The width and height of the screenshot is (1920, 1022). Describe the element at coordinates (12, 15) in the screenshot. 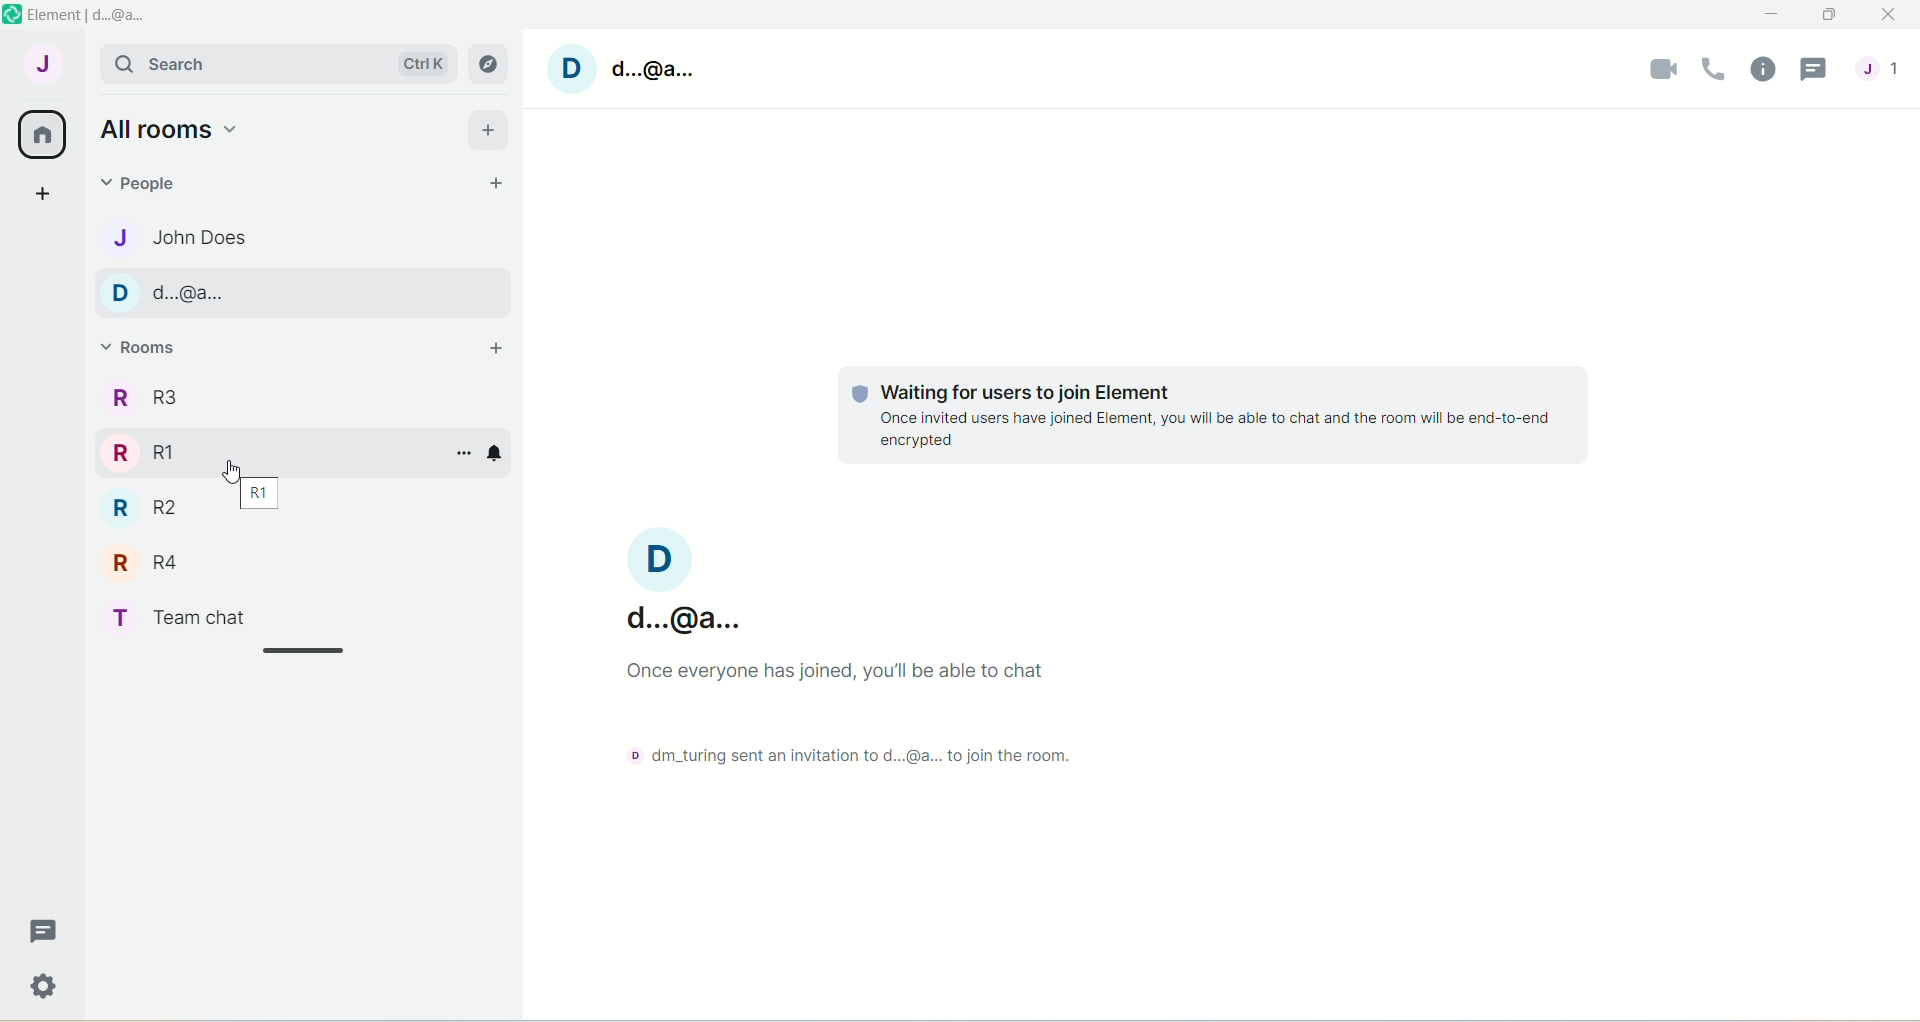

I see `logo` at that location.